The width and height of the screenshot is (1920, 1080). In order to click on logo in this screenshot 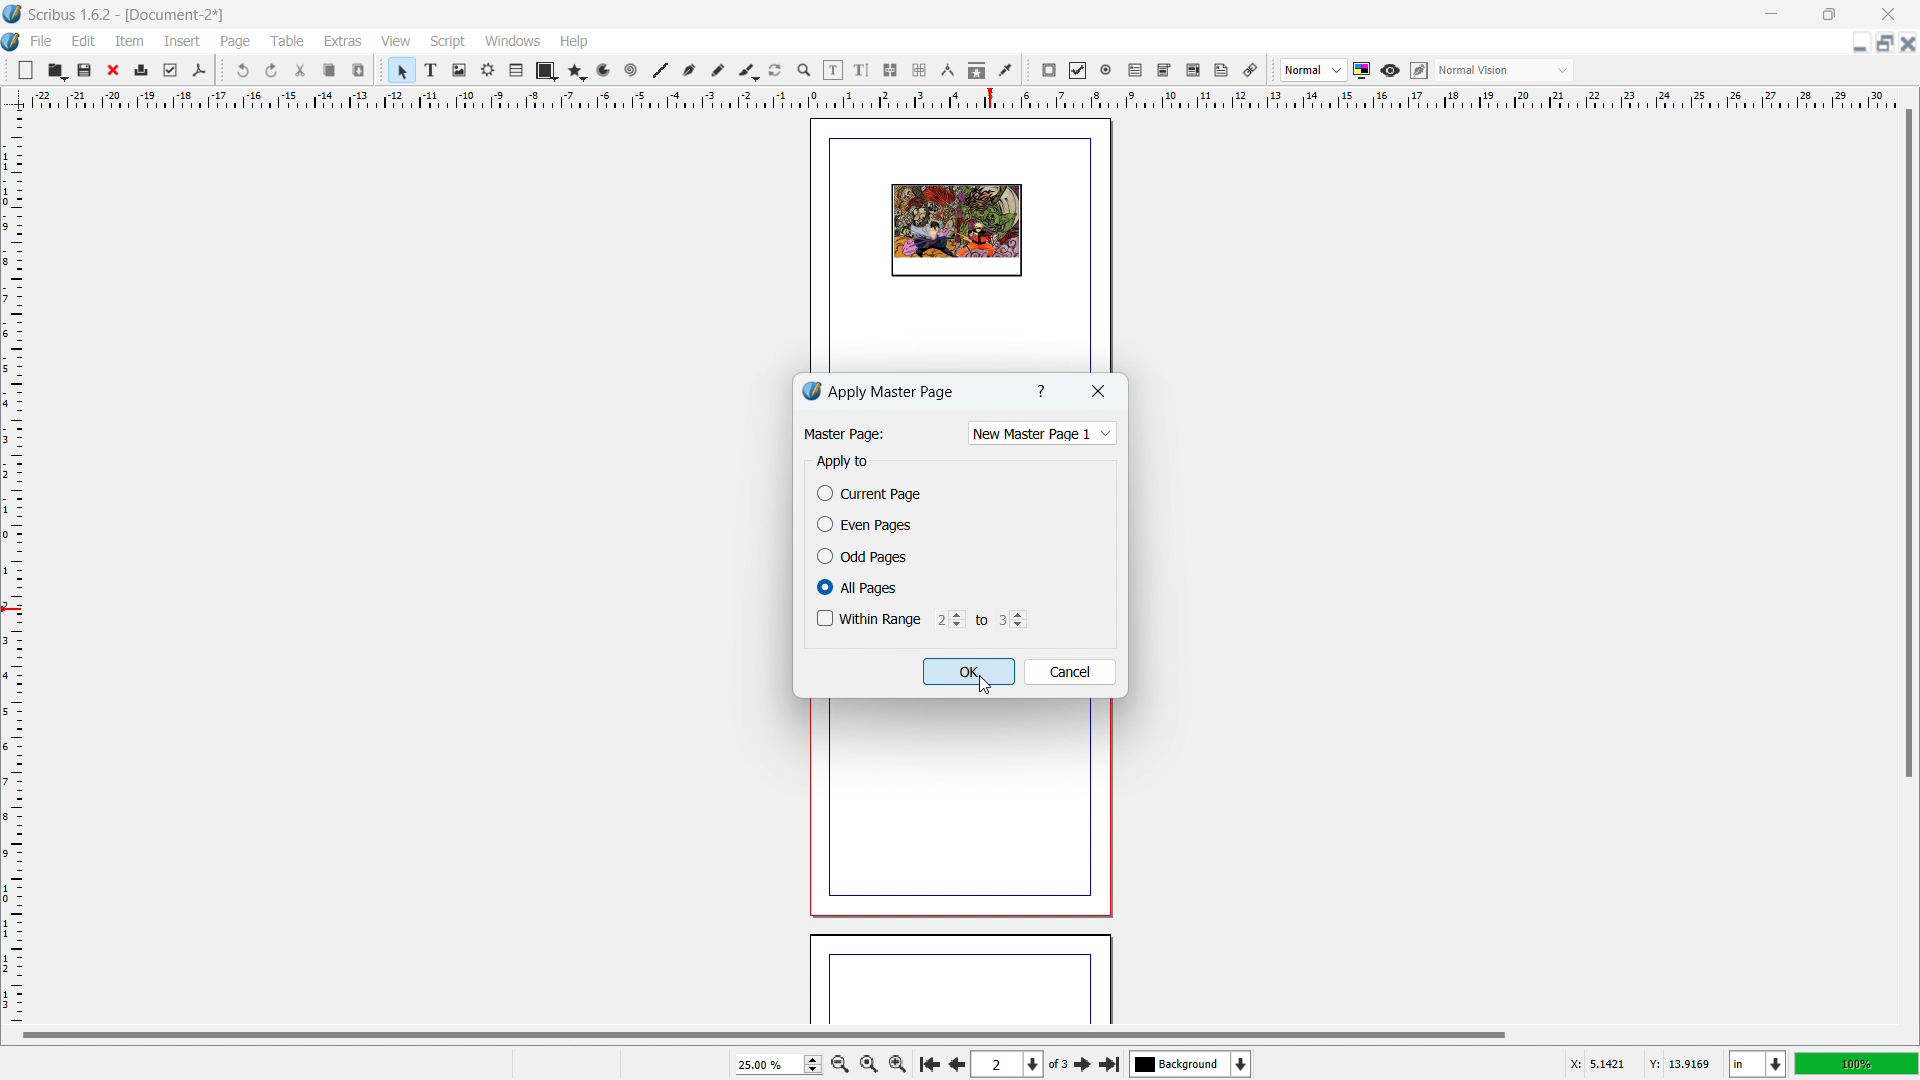, I will do `click(811, 391)`.